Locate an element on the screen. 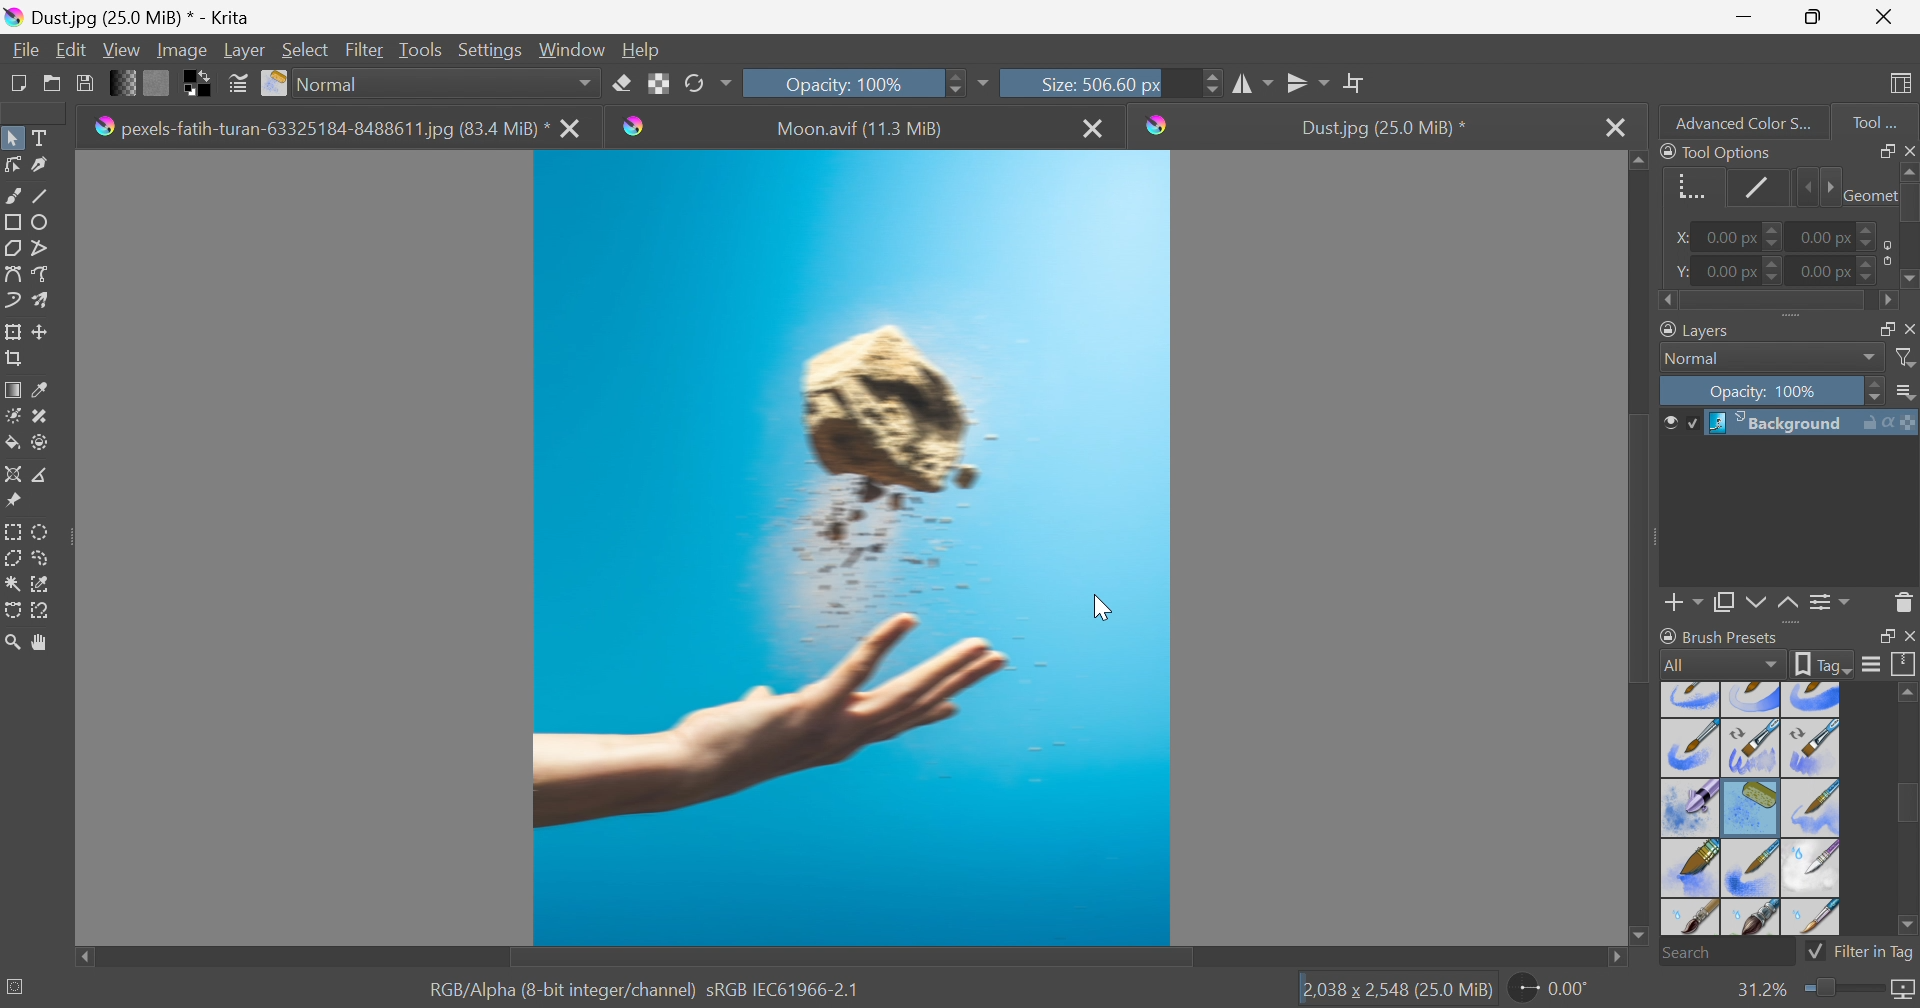  Close is located at coordinates (1908, 637).